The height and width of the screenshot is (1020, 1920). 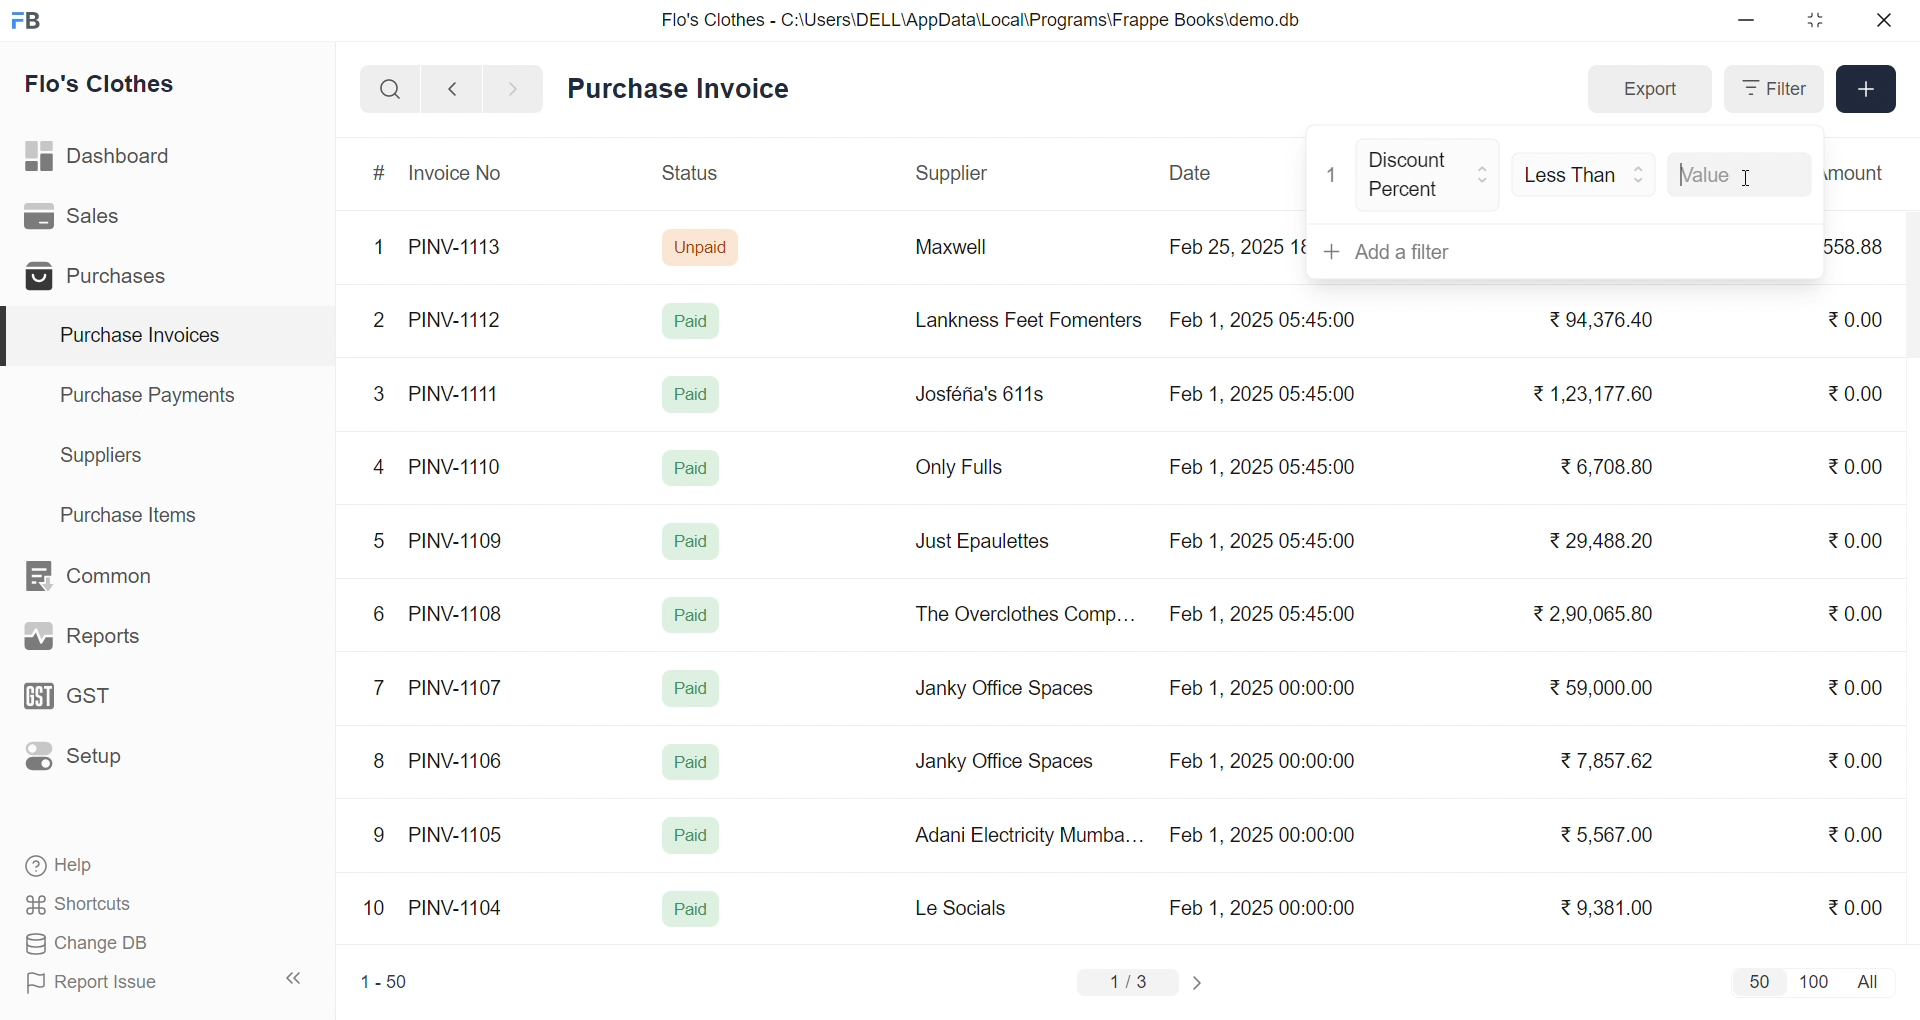 I want to click on Paid, so click(x=691, y=910).